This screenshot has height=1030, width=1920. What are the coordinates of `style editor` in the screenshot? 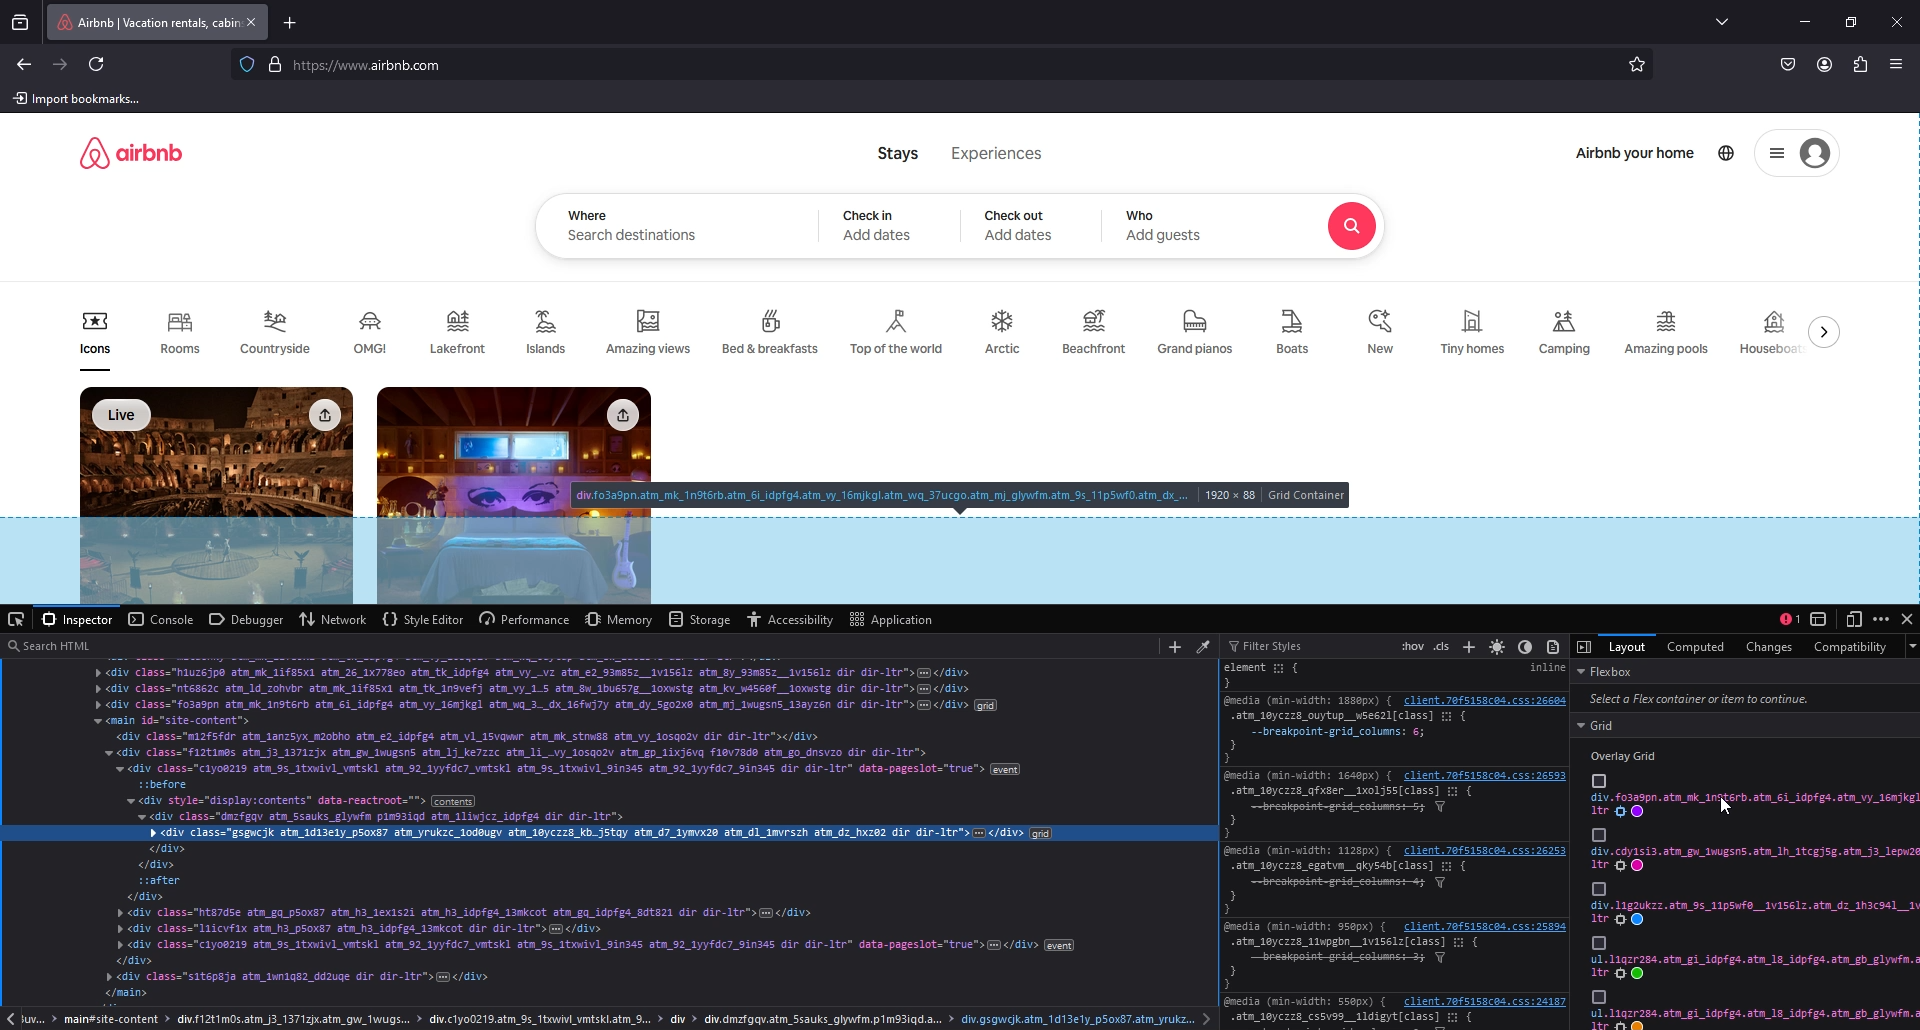 It's located at (422, 618).